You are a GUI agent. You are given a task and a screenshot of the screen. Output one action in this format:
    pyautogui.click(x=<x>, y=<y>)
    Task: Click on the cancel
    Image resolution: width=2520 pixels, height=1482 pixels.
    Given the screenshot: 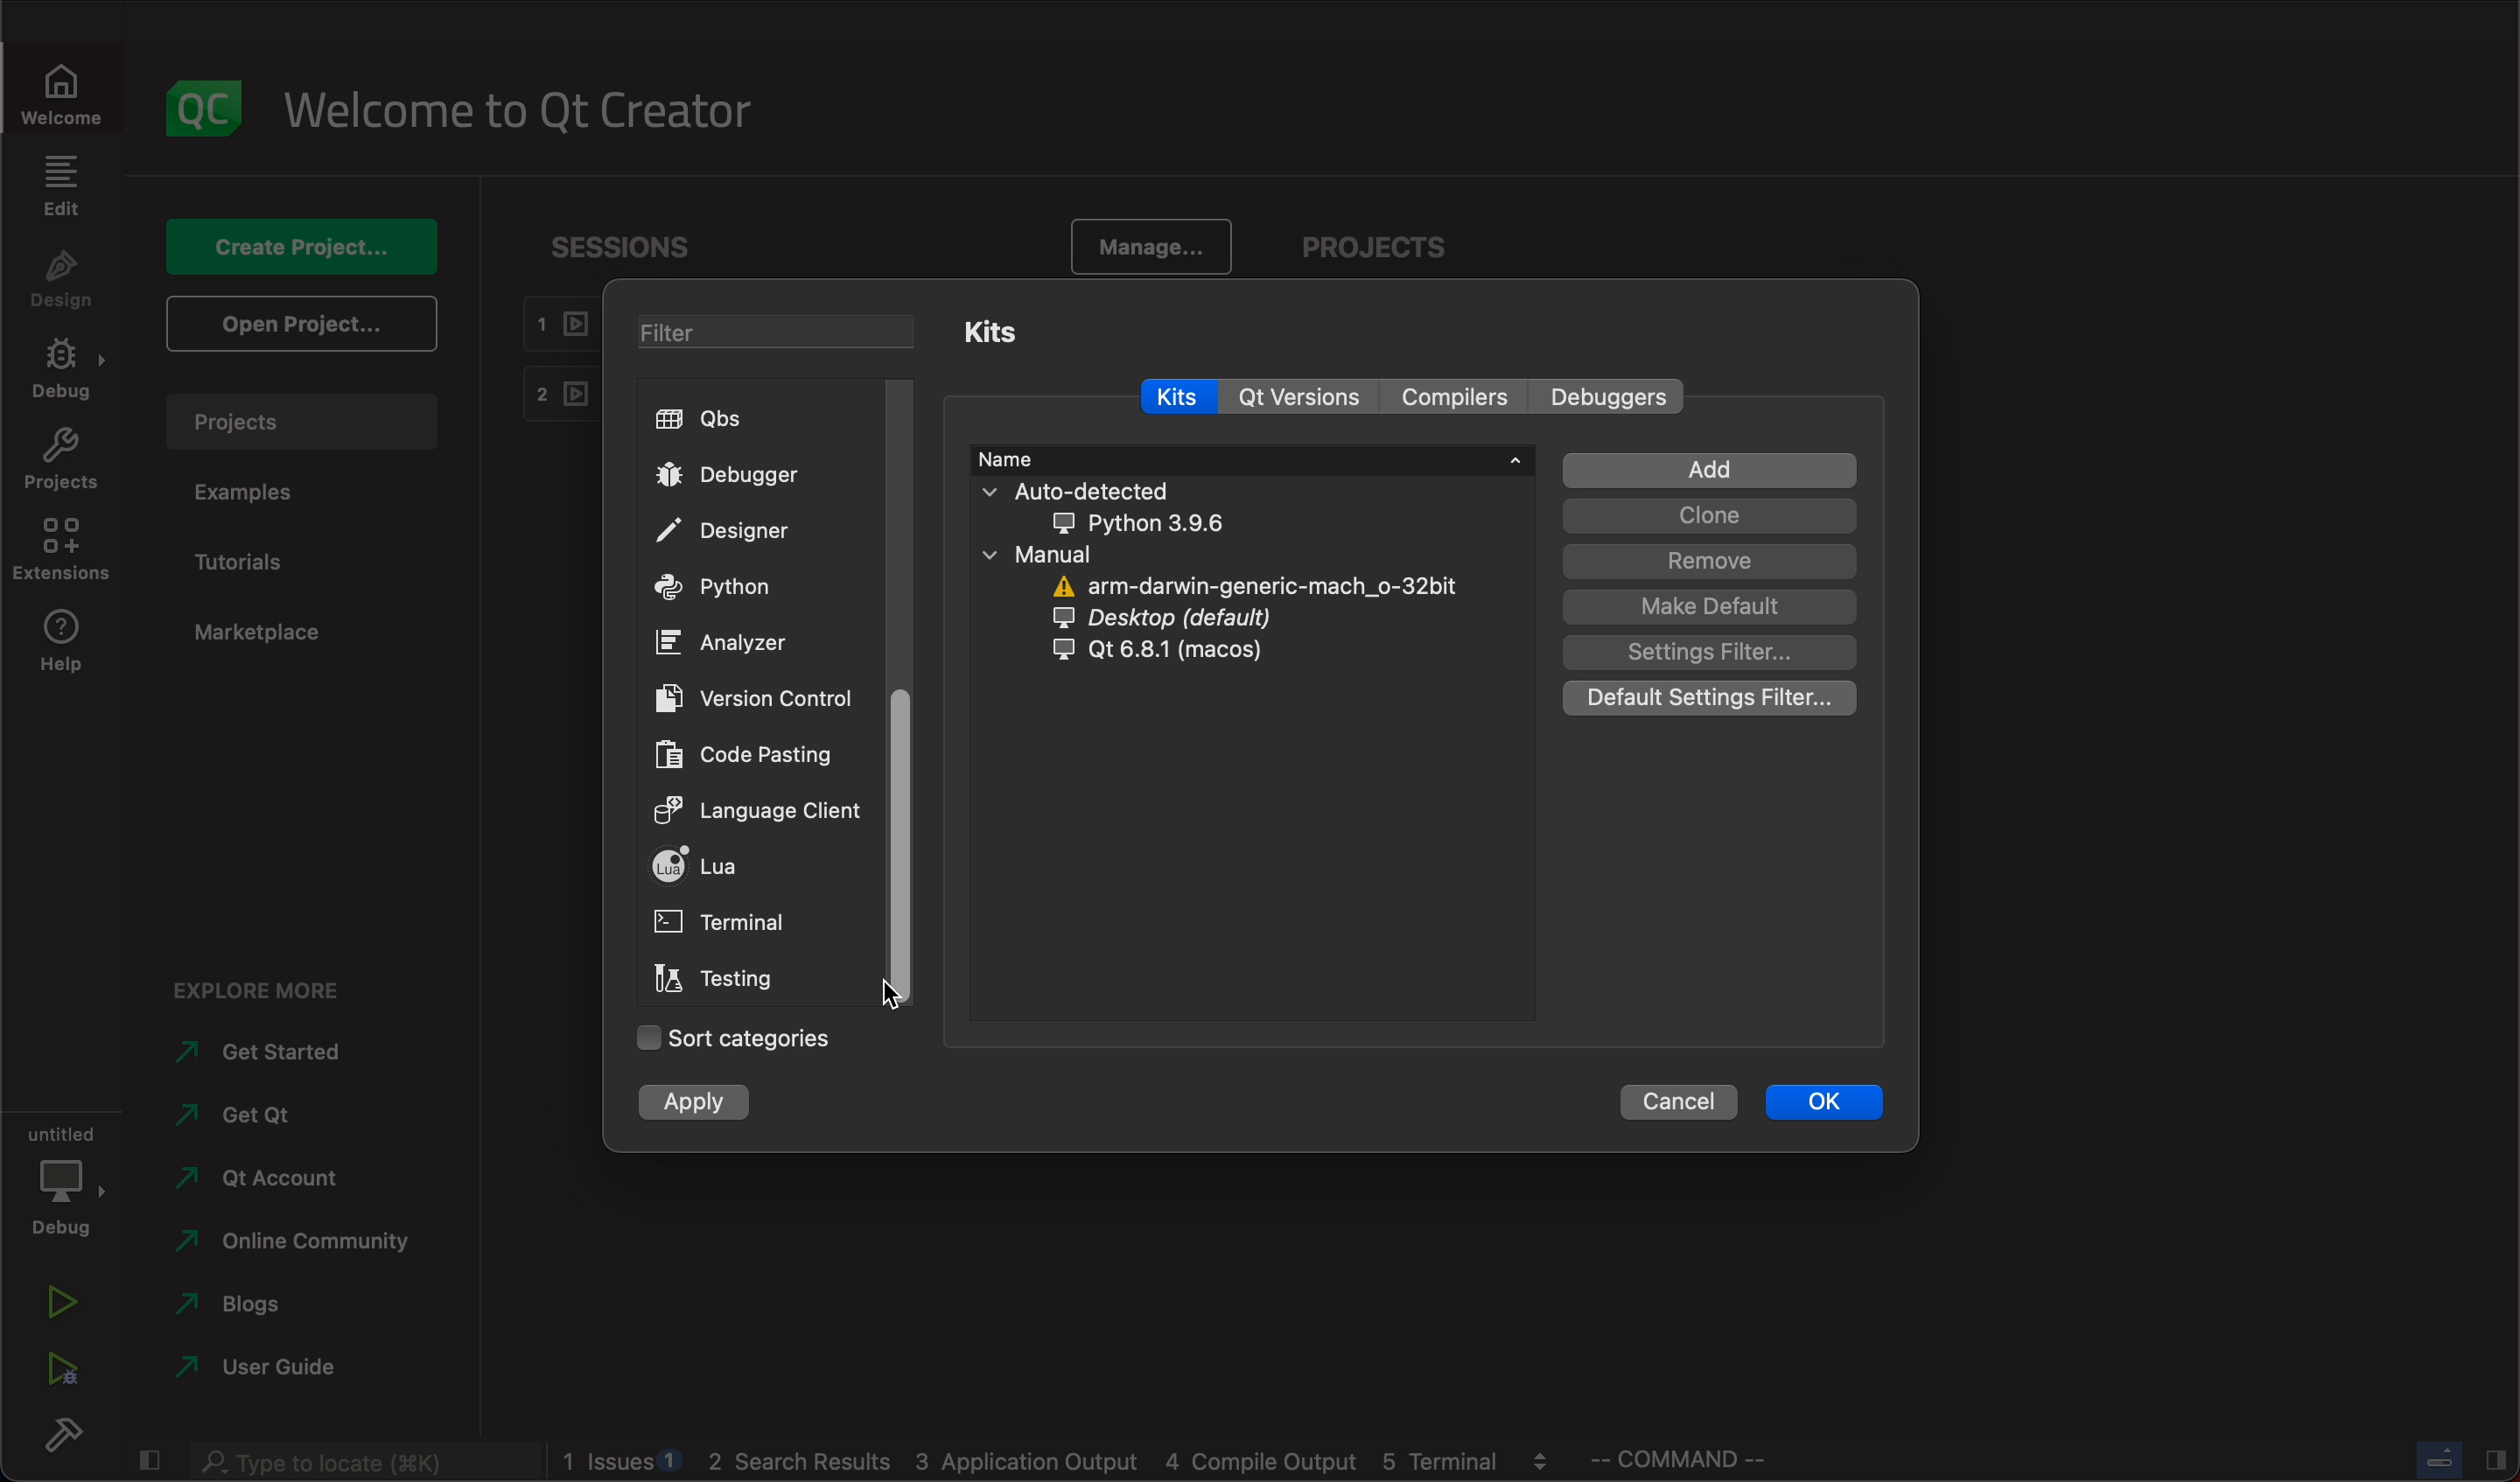 What is the action you would take?
    pyautogui.click(x=1679, y=1101)
    